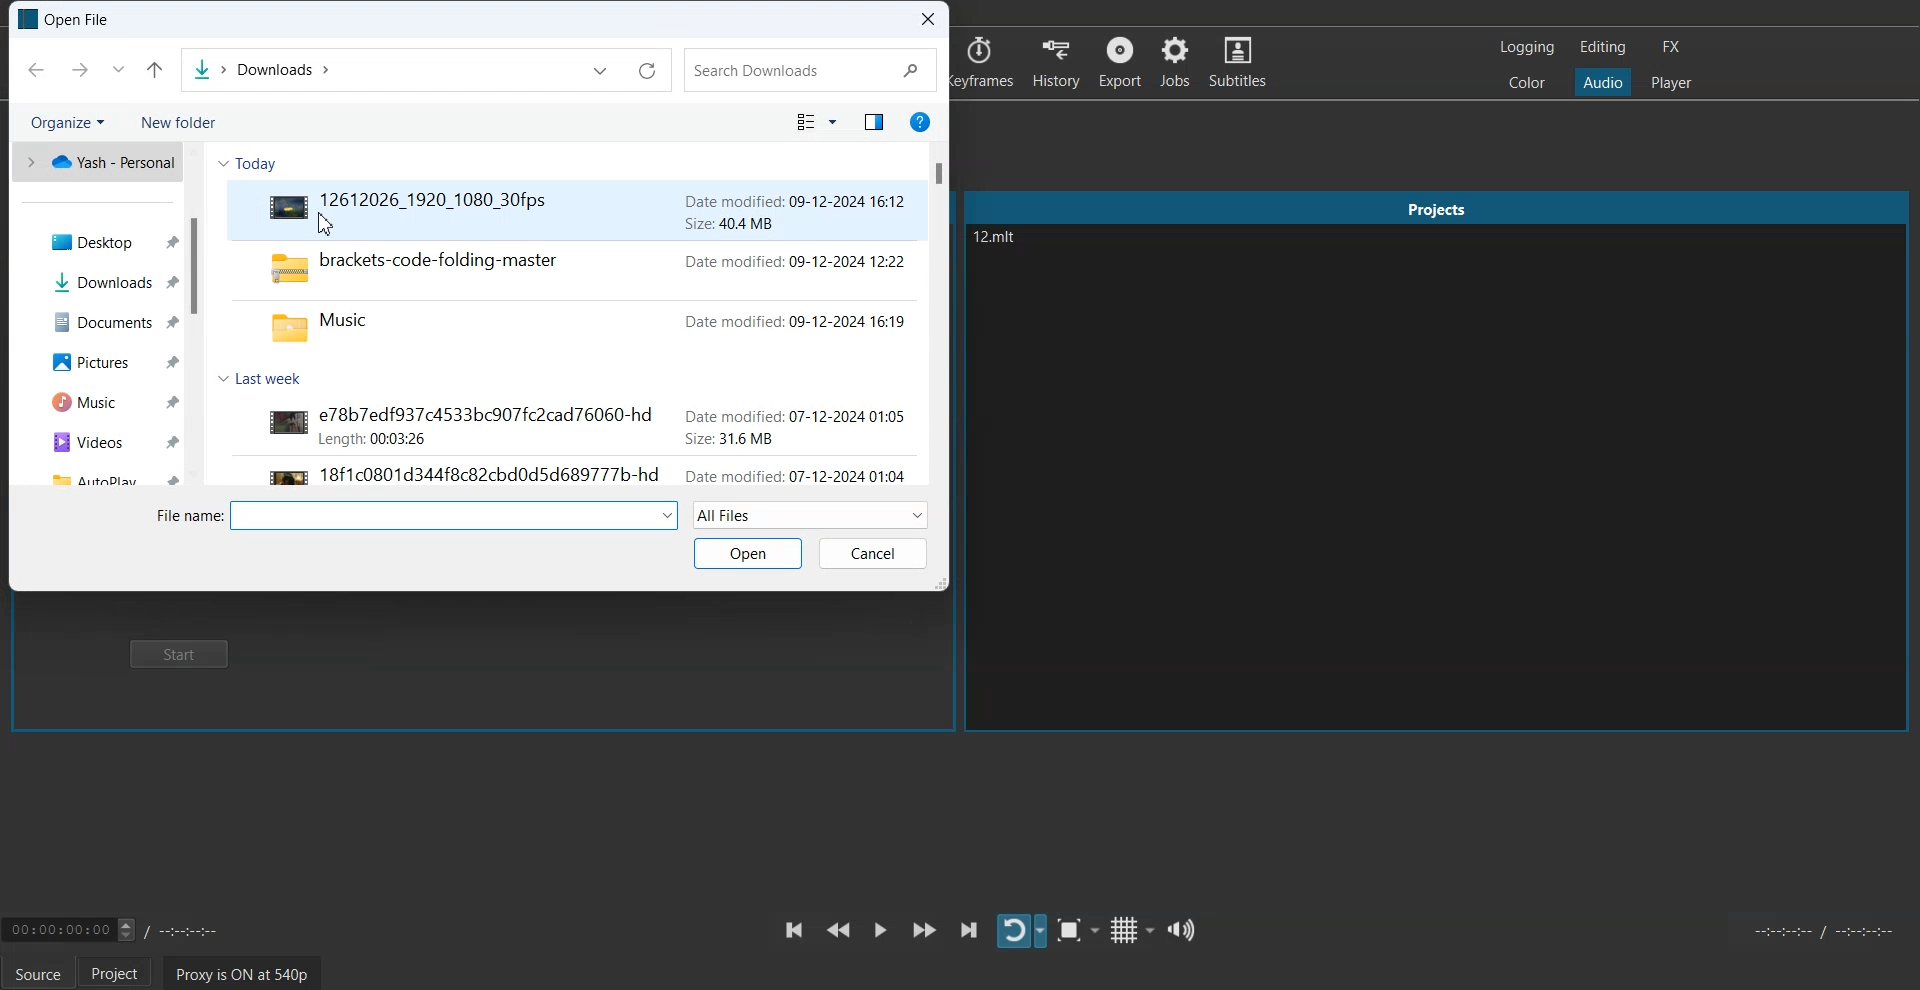  What do you see at coordinates (155, 69) in the screenshot?
I see `Up to last folder` at bounding box center [155, 69].